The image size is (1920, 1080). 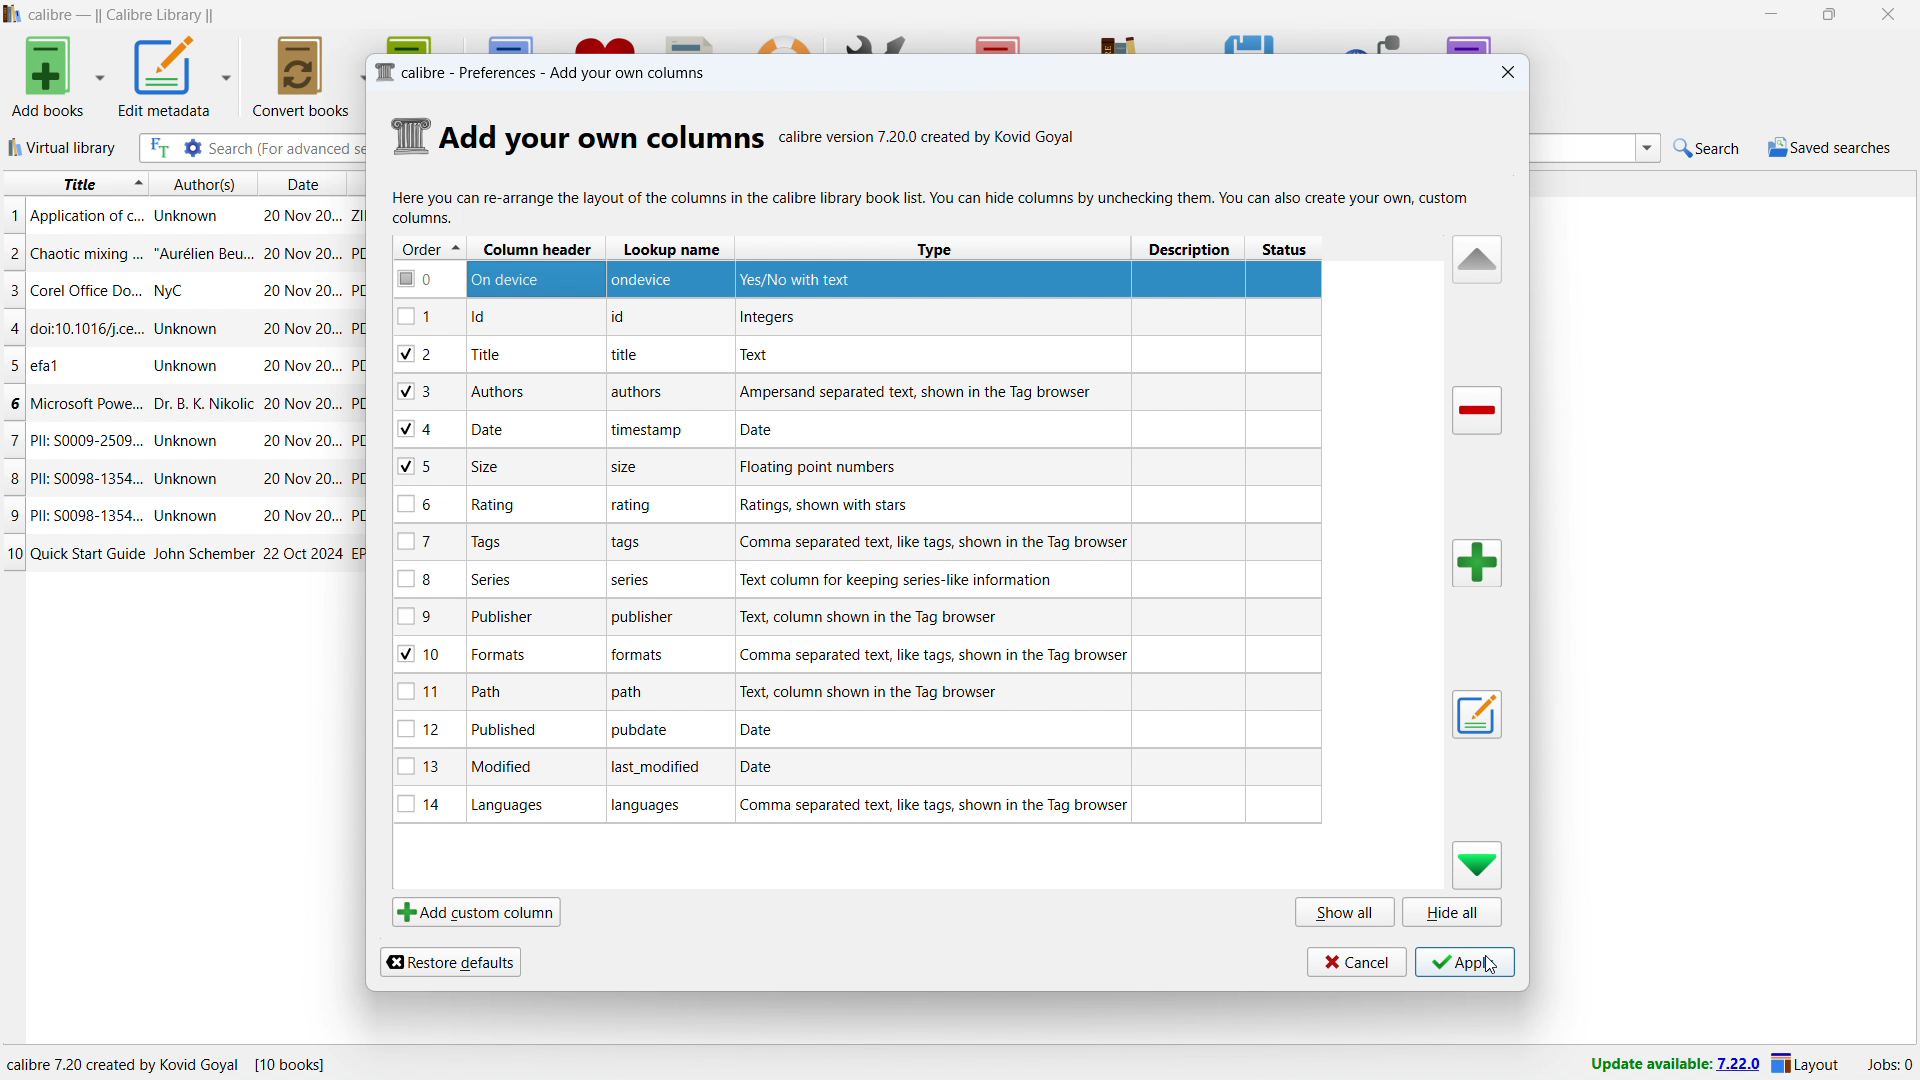 I want to click on status, so click(x=1287, y=250).